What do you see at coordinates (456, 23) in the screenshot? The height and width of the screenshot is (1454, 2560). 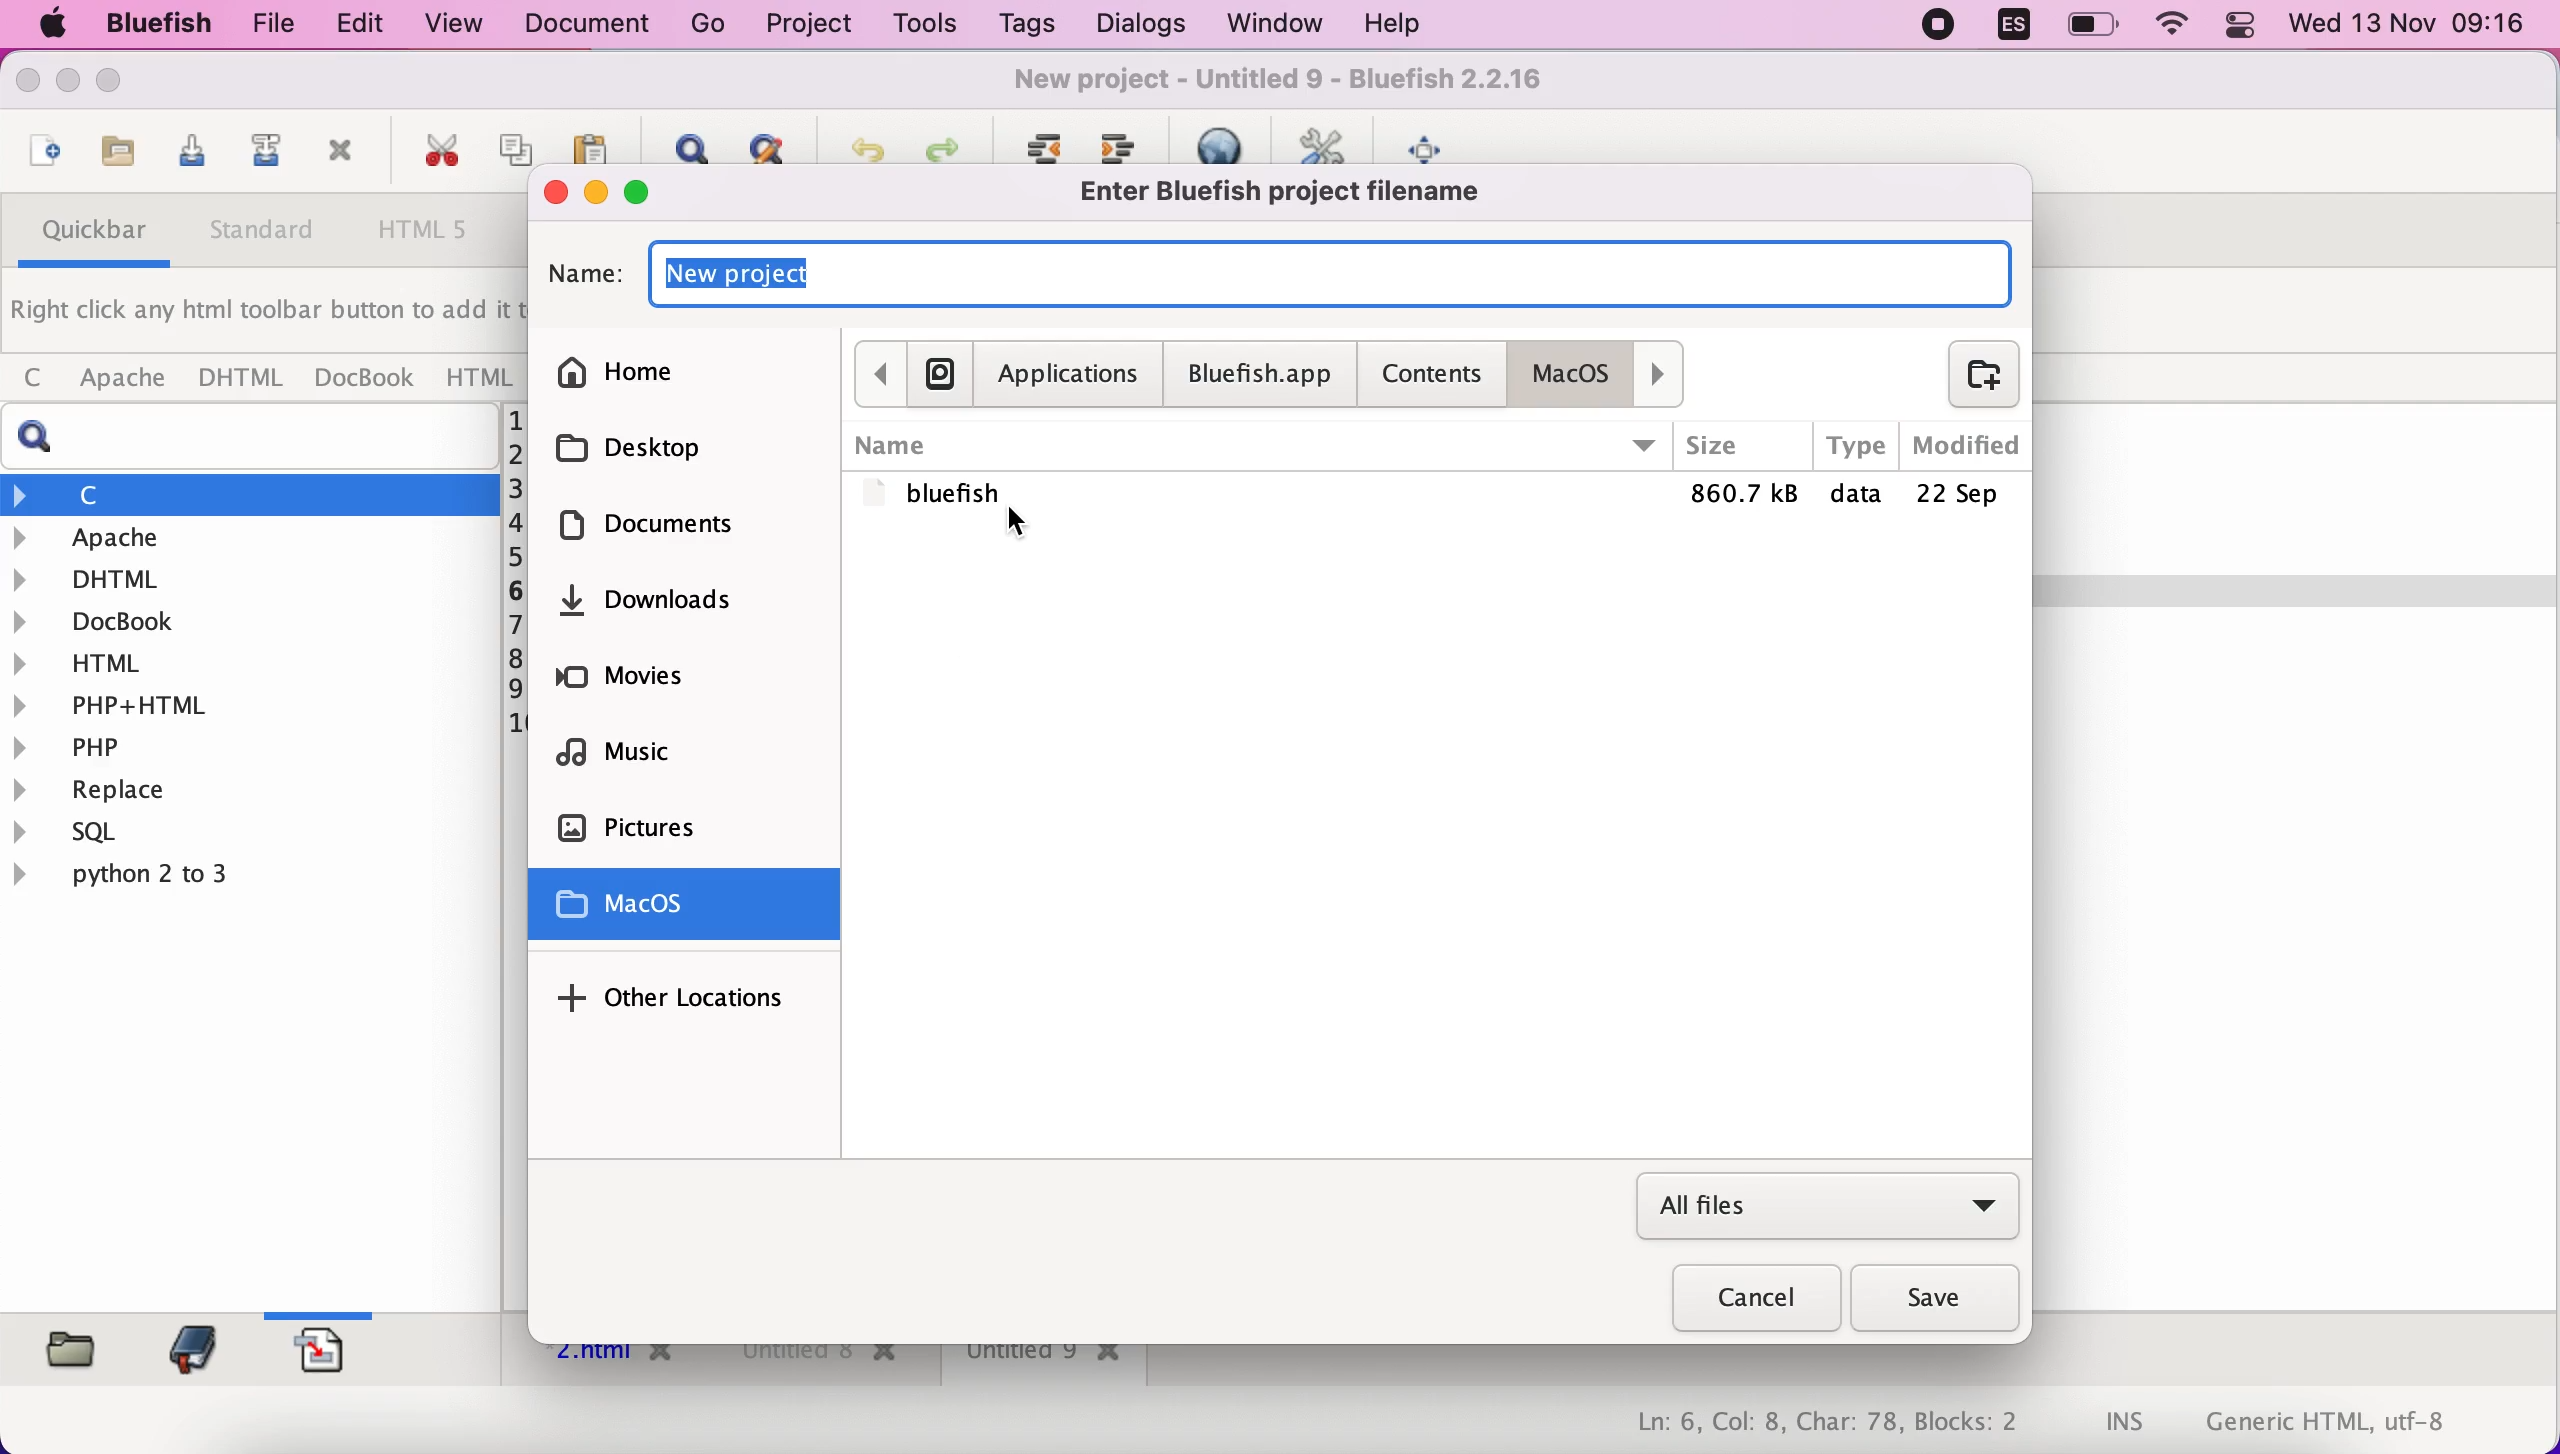 I see `view` at bounding box center [456, 23].